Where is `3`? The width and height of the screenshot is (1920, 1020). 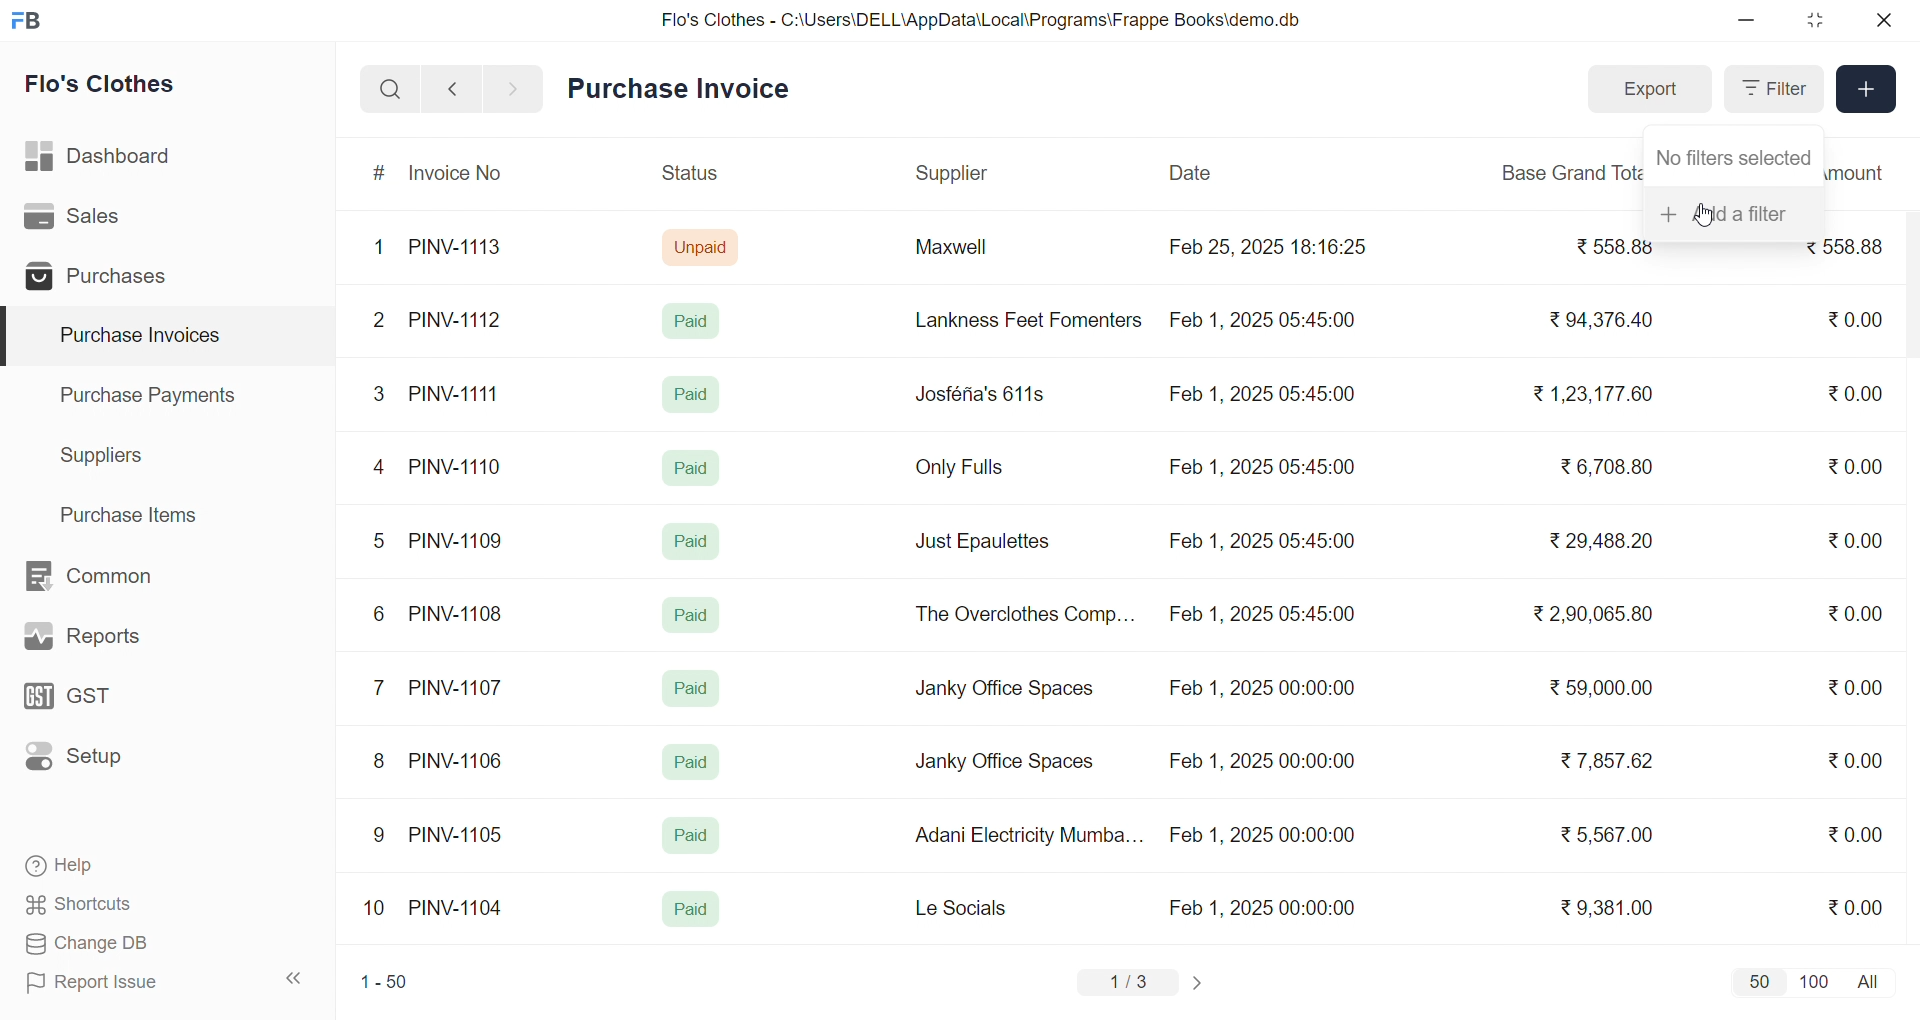
3 is located at coordinates (379, 393).